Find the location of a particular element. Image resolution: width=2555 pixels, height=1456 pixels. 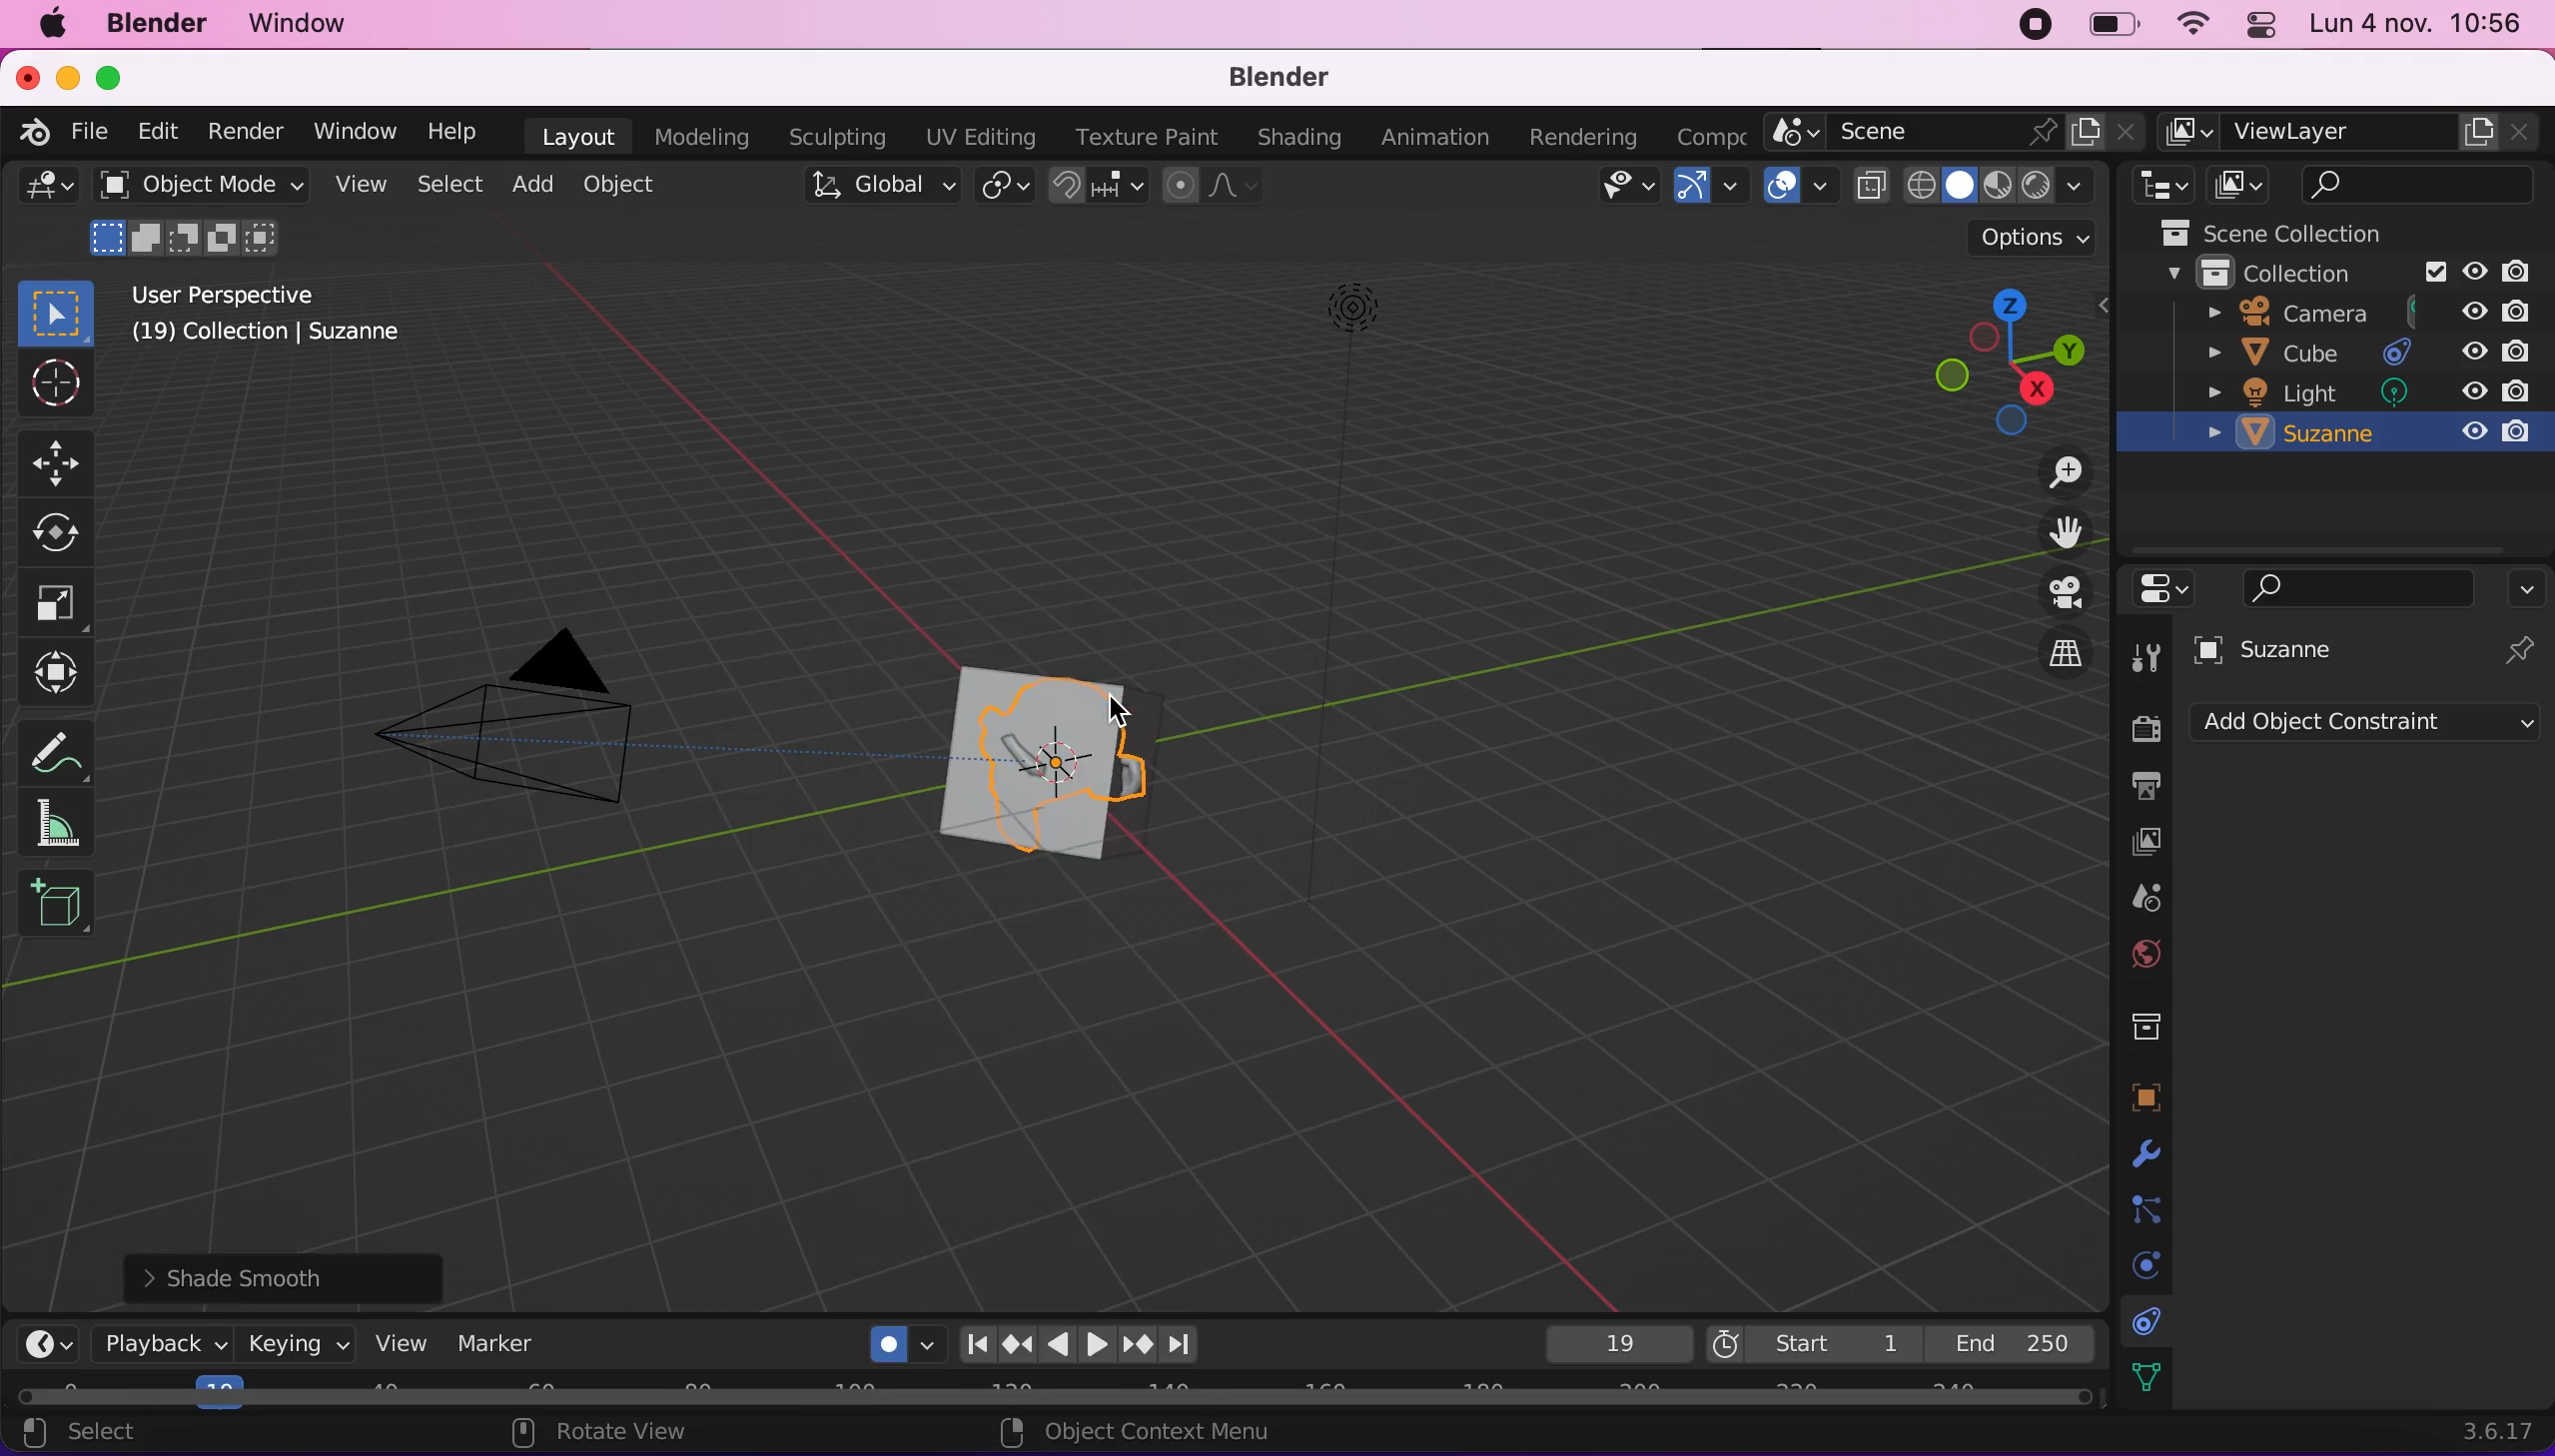

viewlayer is located at coordinates (2339, 133).